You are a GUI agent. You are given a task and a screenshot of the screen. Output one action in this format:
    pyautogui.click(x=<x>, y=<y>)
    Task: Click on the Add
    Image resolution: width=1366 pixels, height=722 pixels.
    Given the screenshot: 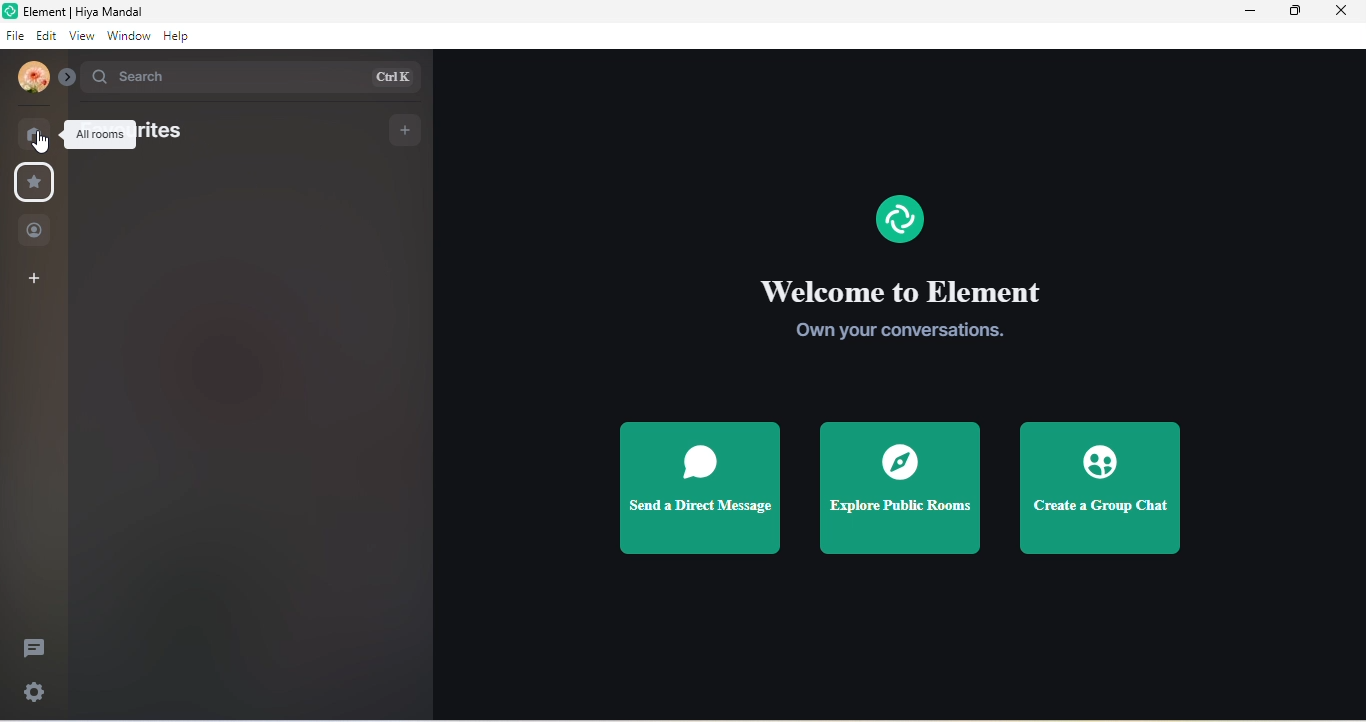 What is the action you would take?
    pyautogui.click(x=33, y=278)
    